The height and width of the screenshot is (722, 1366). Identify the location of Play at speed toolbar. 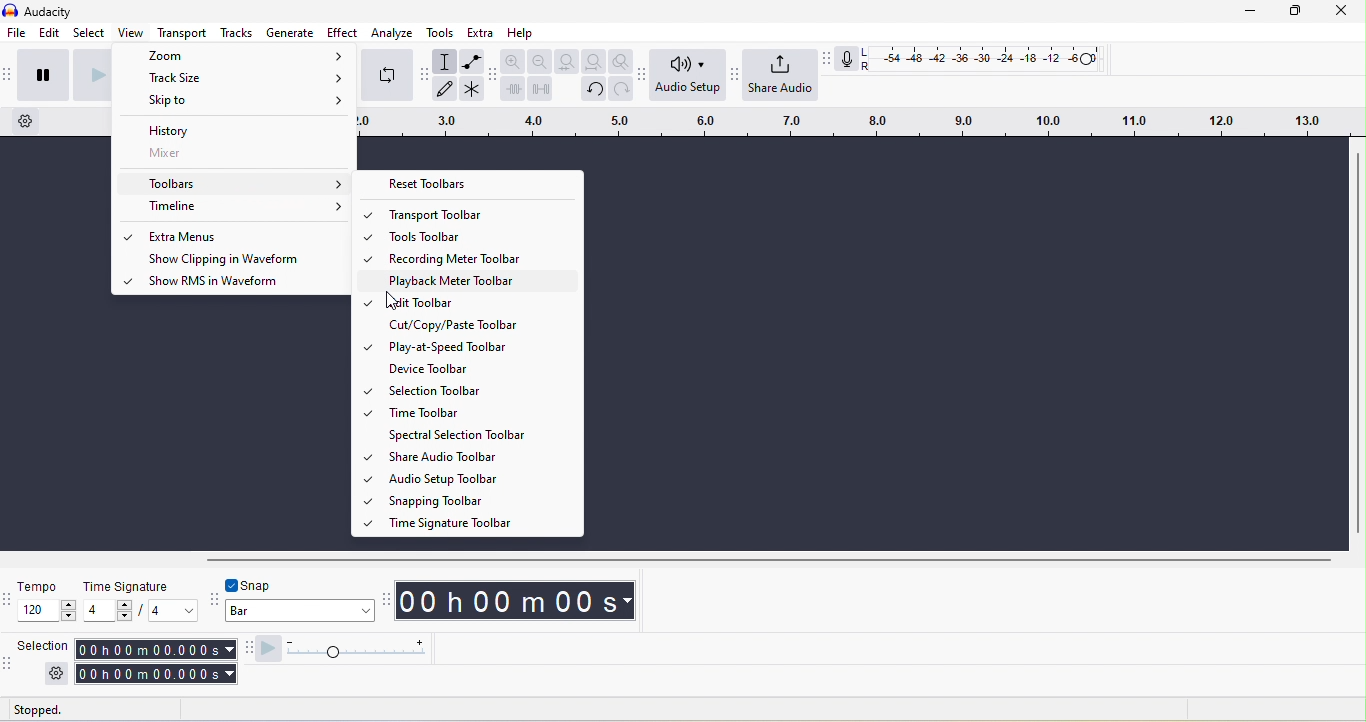
(478, 347).